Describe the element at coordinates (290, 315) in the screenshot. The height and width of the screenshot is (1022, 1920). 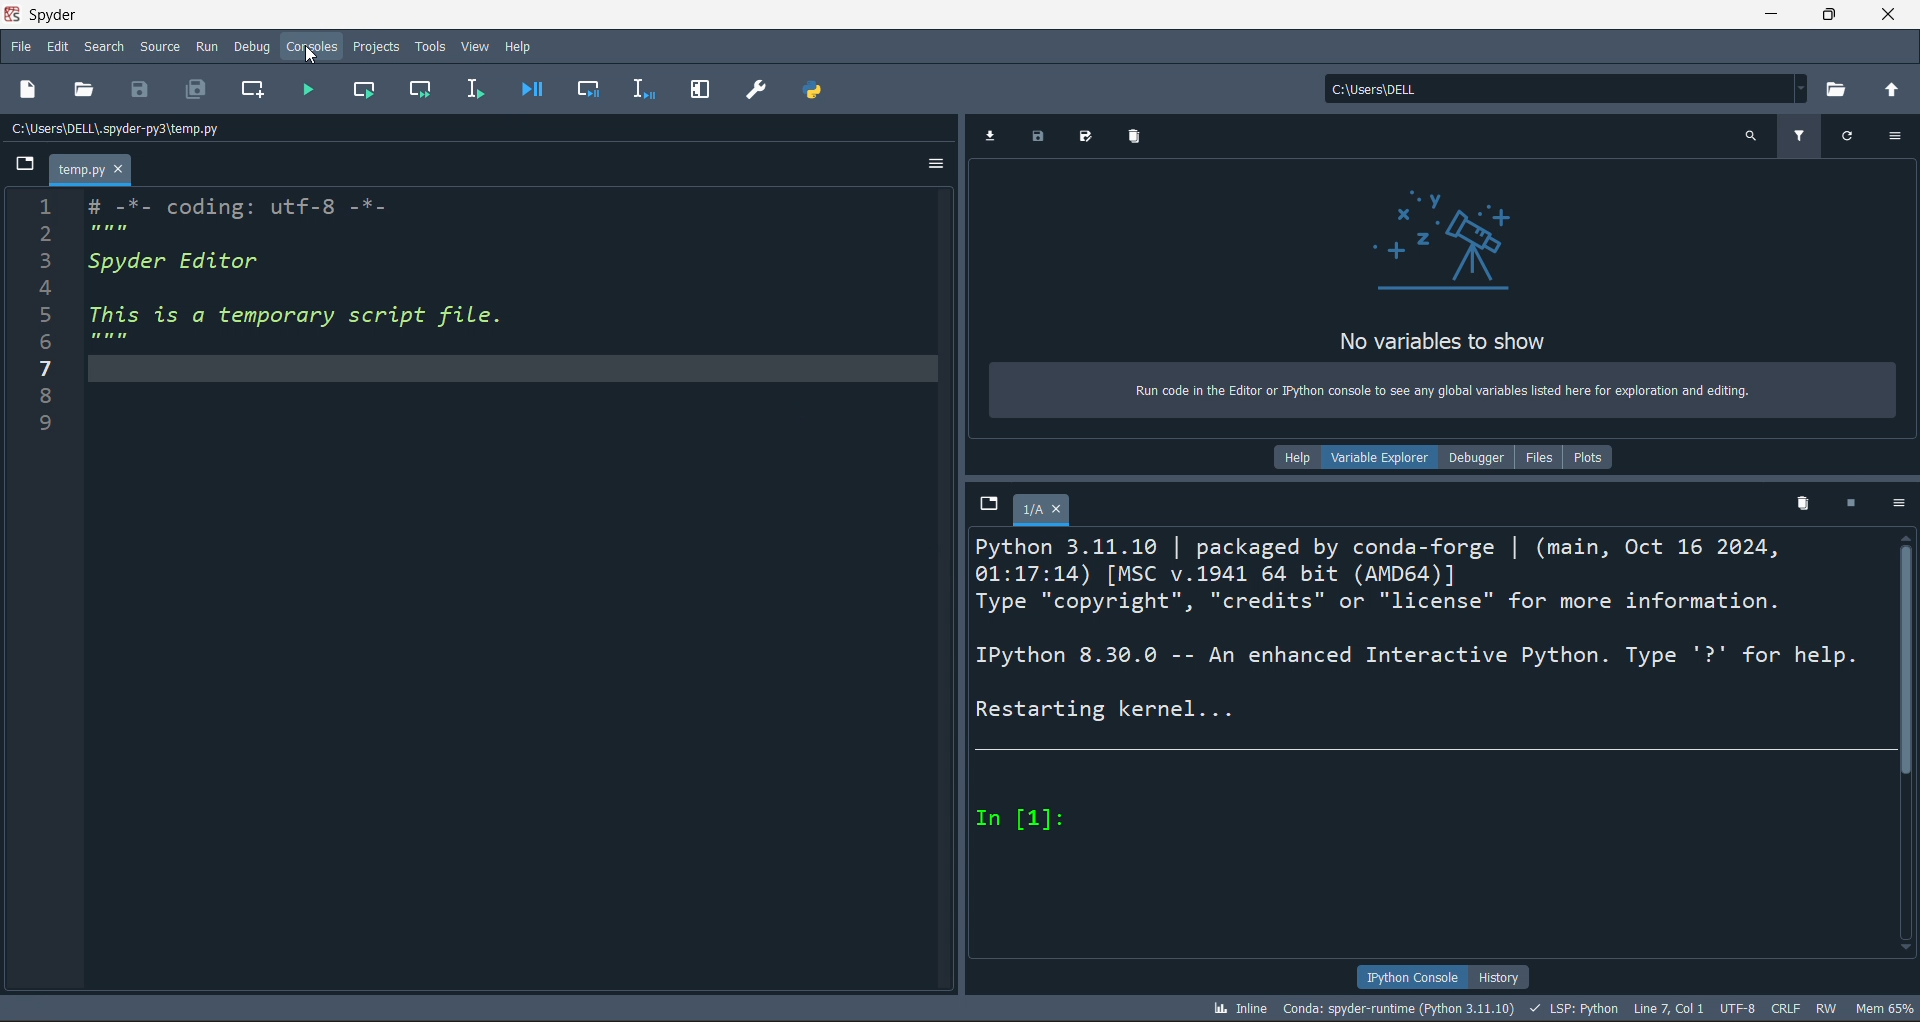
I see `i # -7- coding: utrt-o -"-

PRT

3 Spyder Editor

4

5 This is a temporary script file.
PE

7

8

9` at that location.